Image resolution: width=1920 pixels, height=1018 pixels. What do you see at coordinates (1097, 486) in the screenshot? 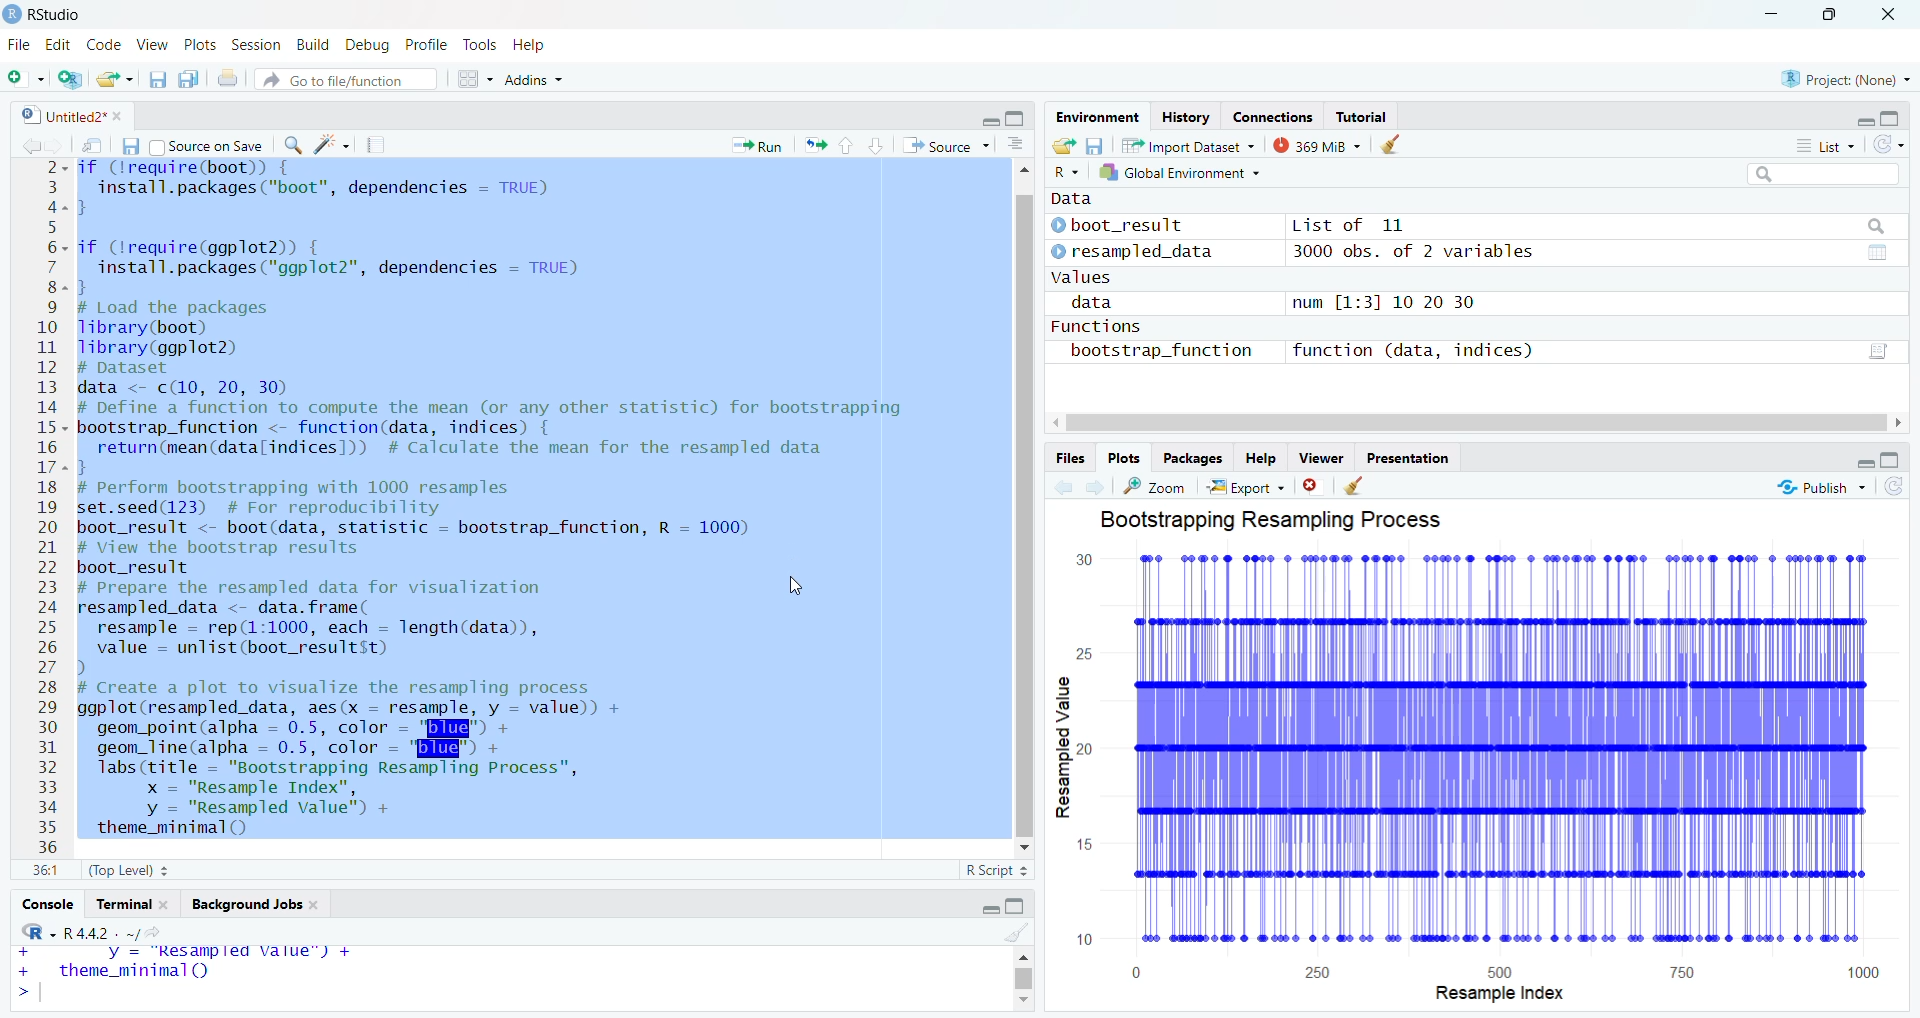
I see `go forward` at bounding box center [1097, 486].